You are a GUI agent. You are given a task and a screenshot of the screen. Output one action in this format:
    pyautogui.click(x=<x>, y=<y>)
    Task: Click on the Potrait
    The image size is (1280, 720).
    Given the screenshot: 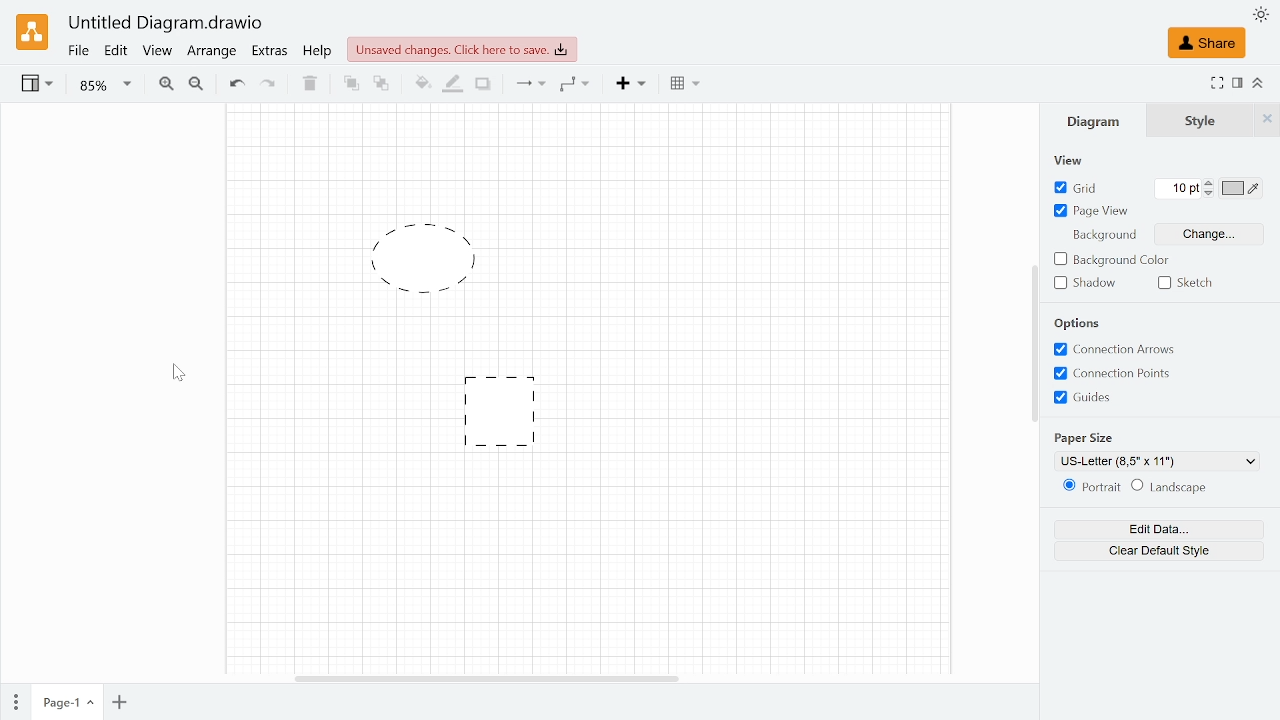 What is the action you would take?
    pyautogui.click(x=1088, y=488)
    